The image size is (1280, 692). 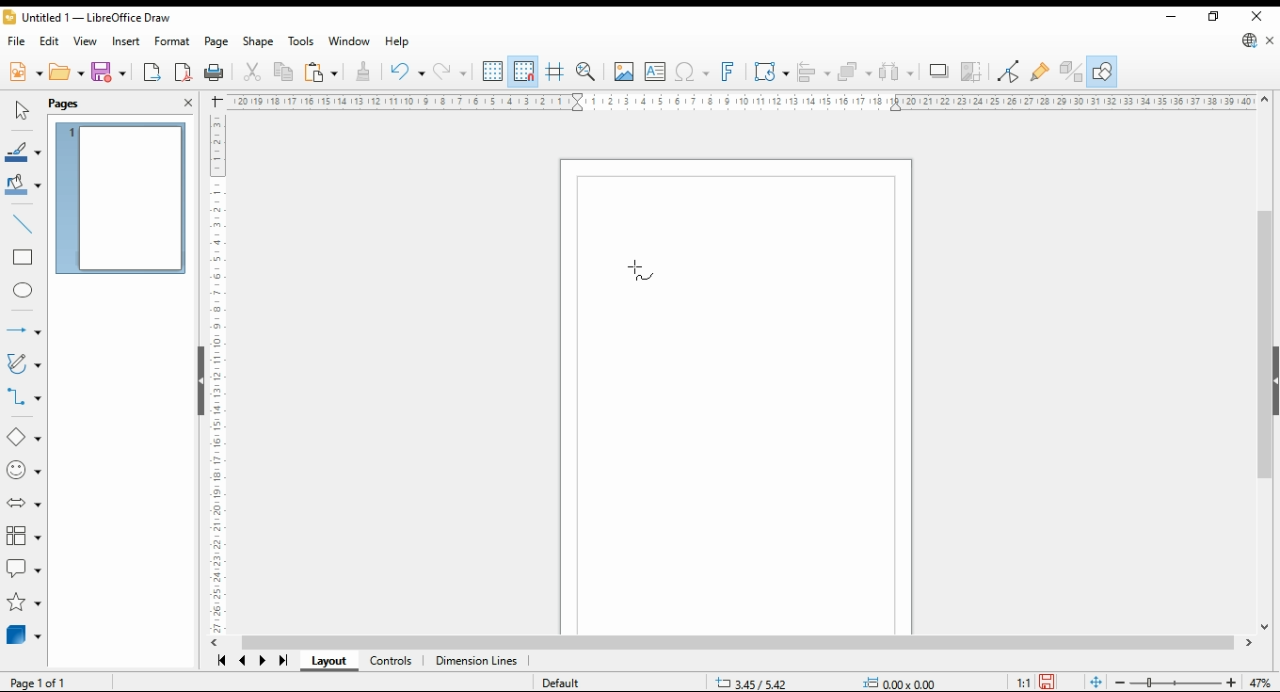 What do you see at coordinates (743, 643) in the screenshot?
I see `scroll bar` at bounding box center [743, 643].